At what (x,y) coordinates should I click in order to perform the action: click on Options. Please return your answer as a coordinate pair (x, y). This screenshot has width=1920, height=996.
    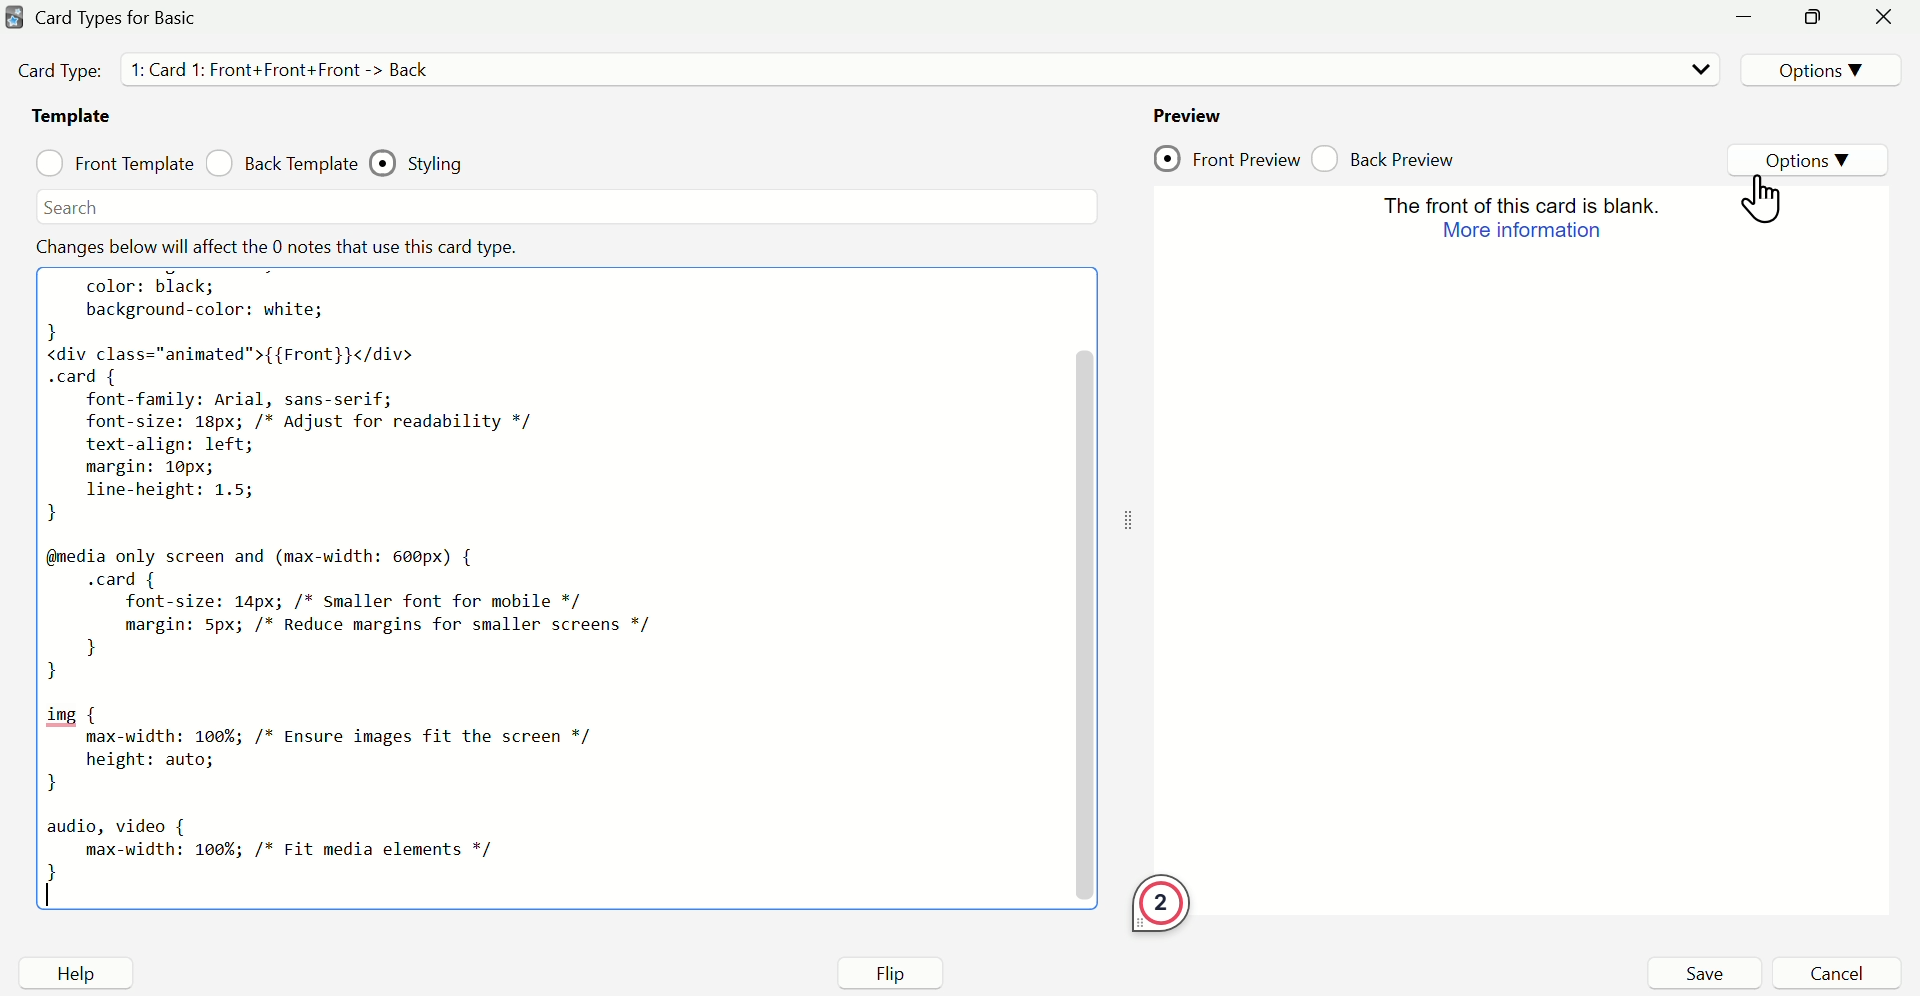
    Looking at the image, I should click on (1816, 67).